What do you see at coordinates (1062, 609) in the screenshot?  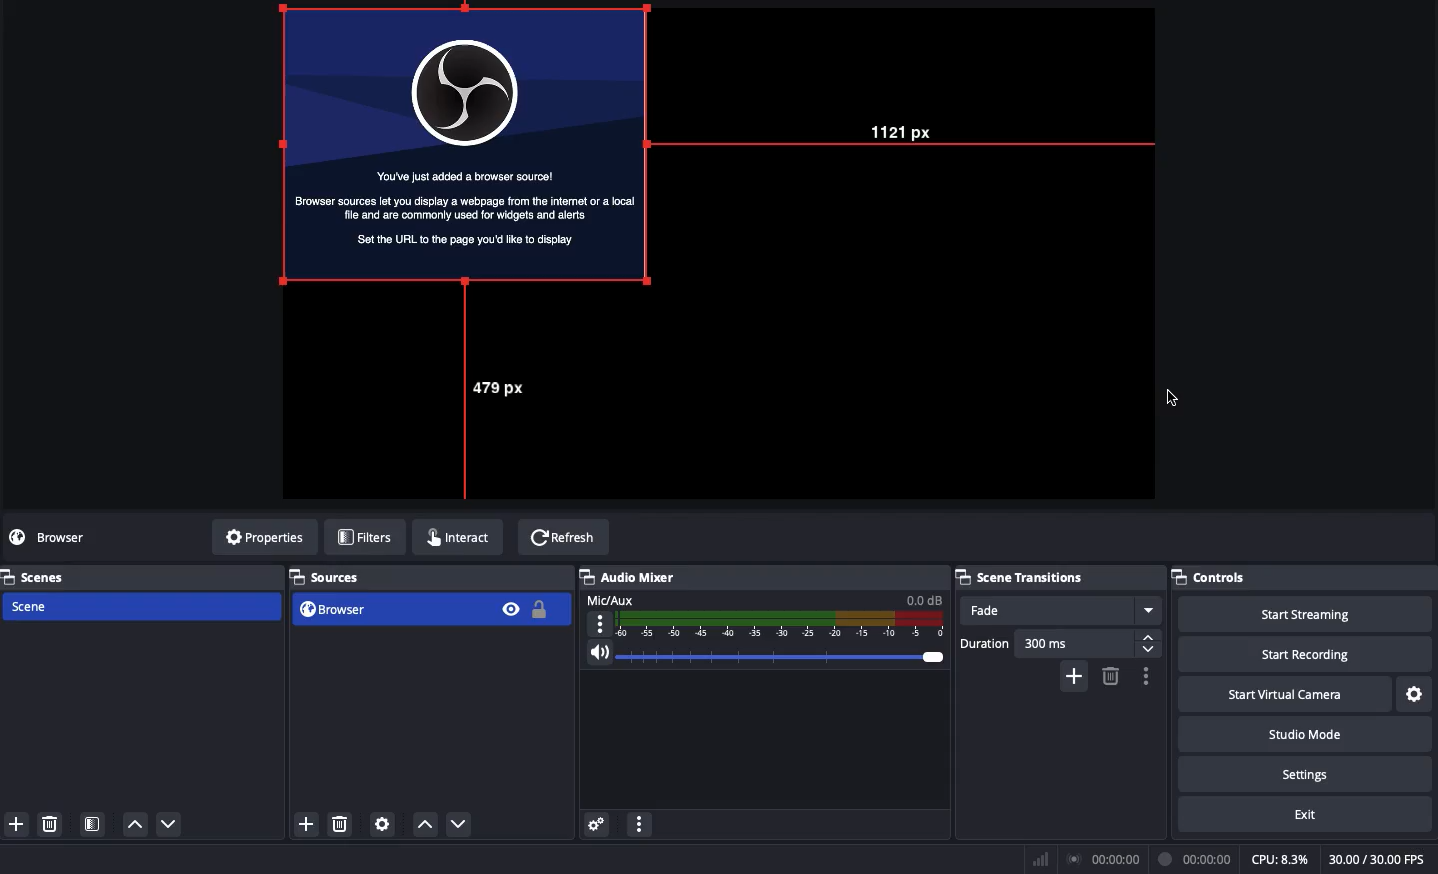 I see `Fade` at bounding box center [1062, 609].